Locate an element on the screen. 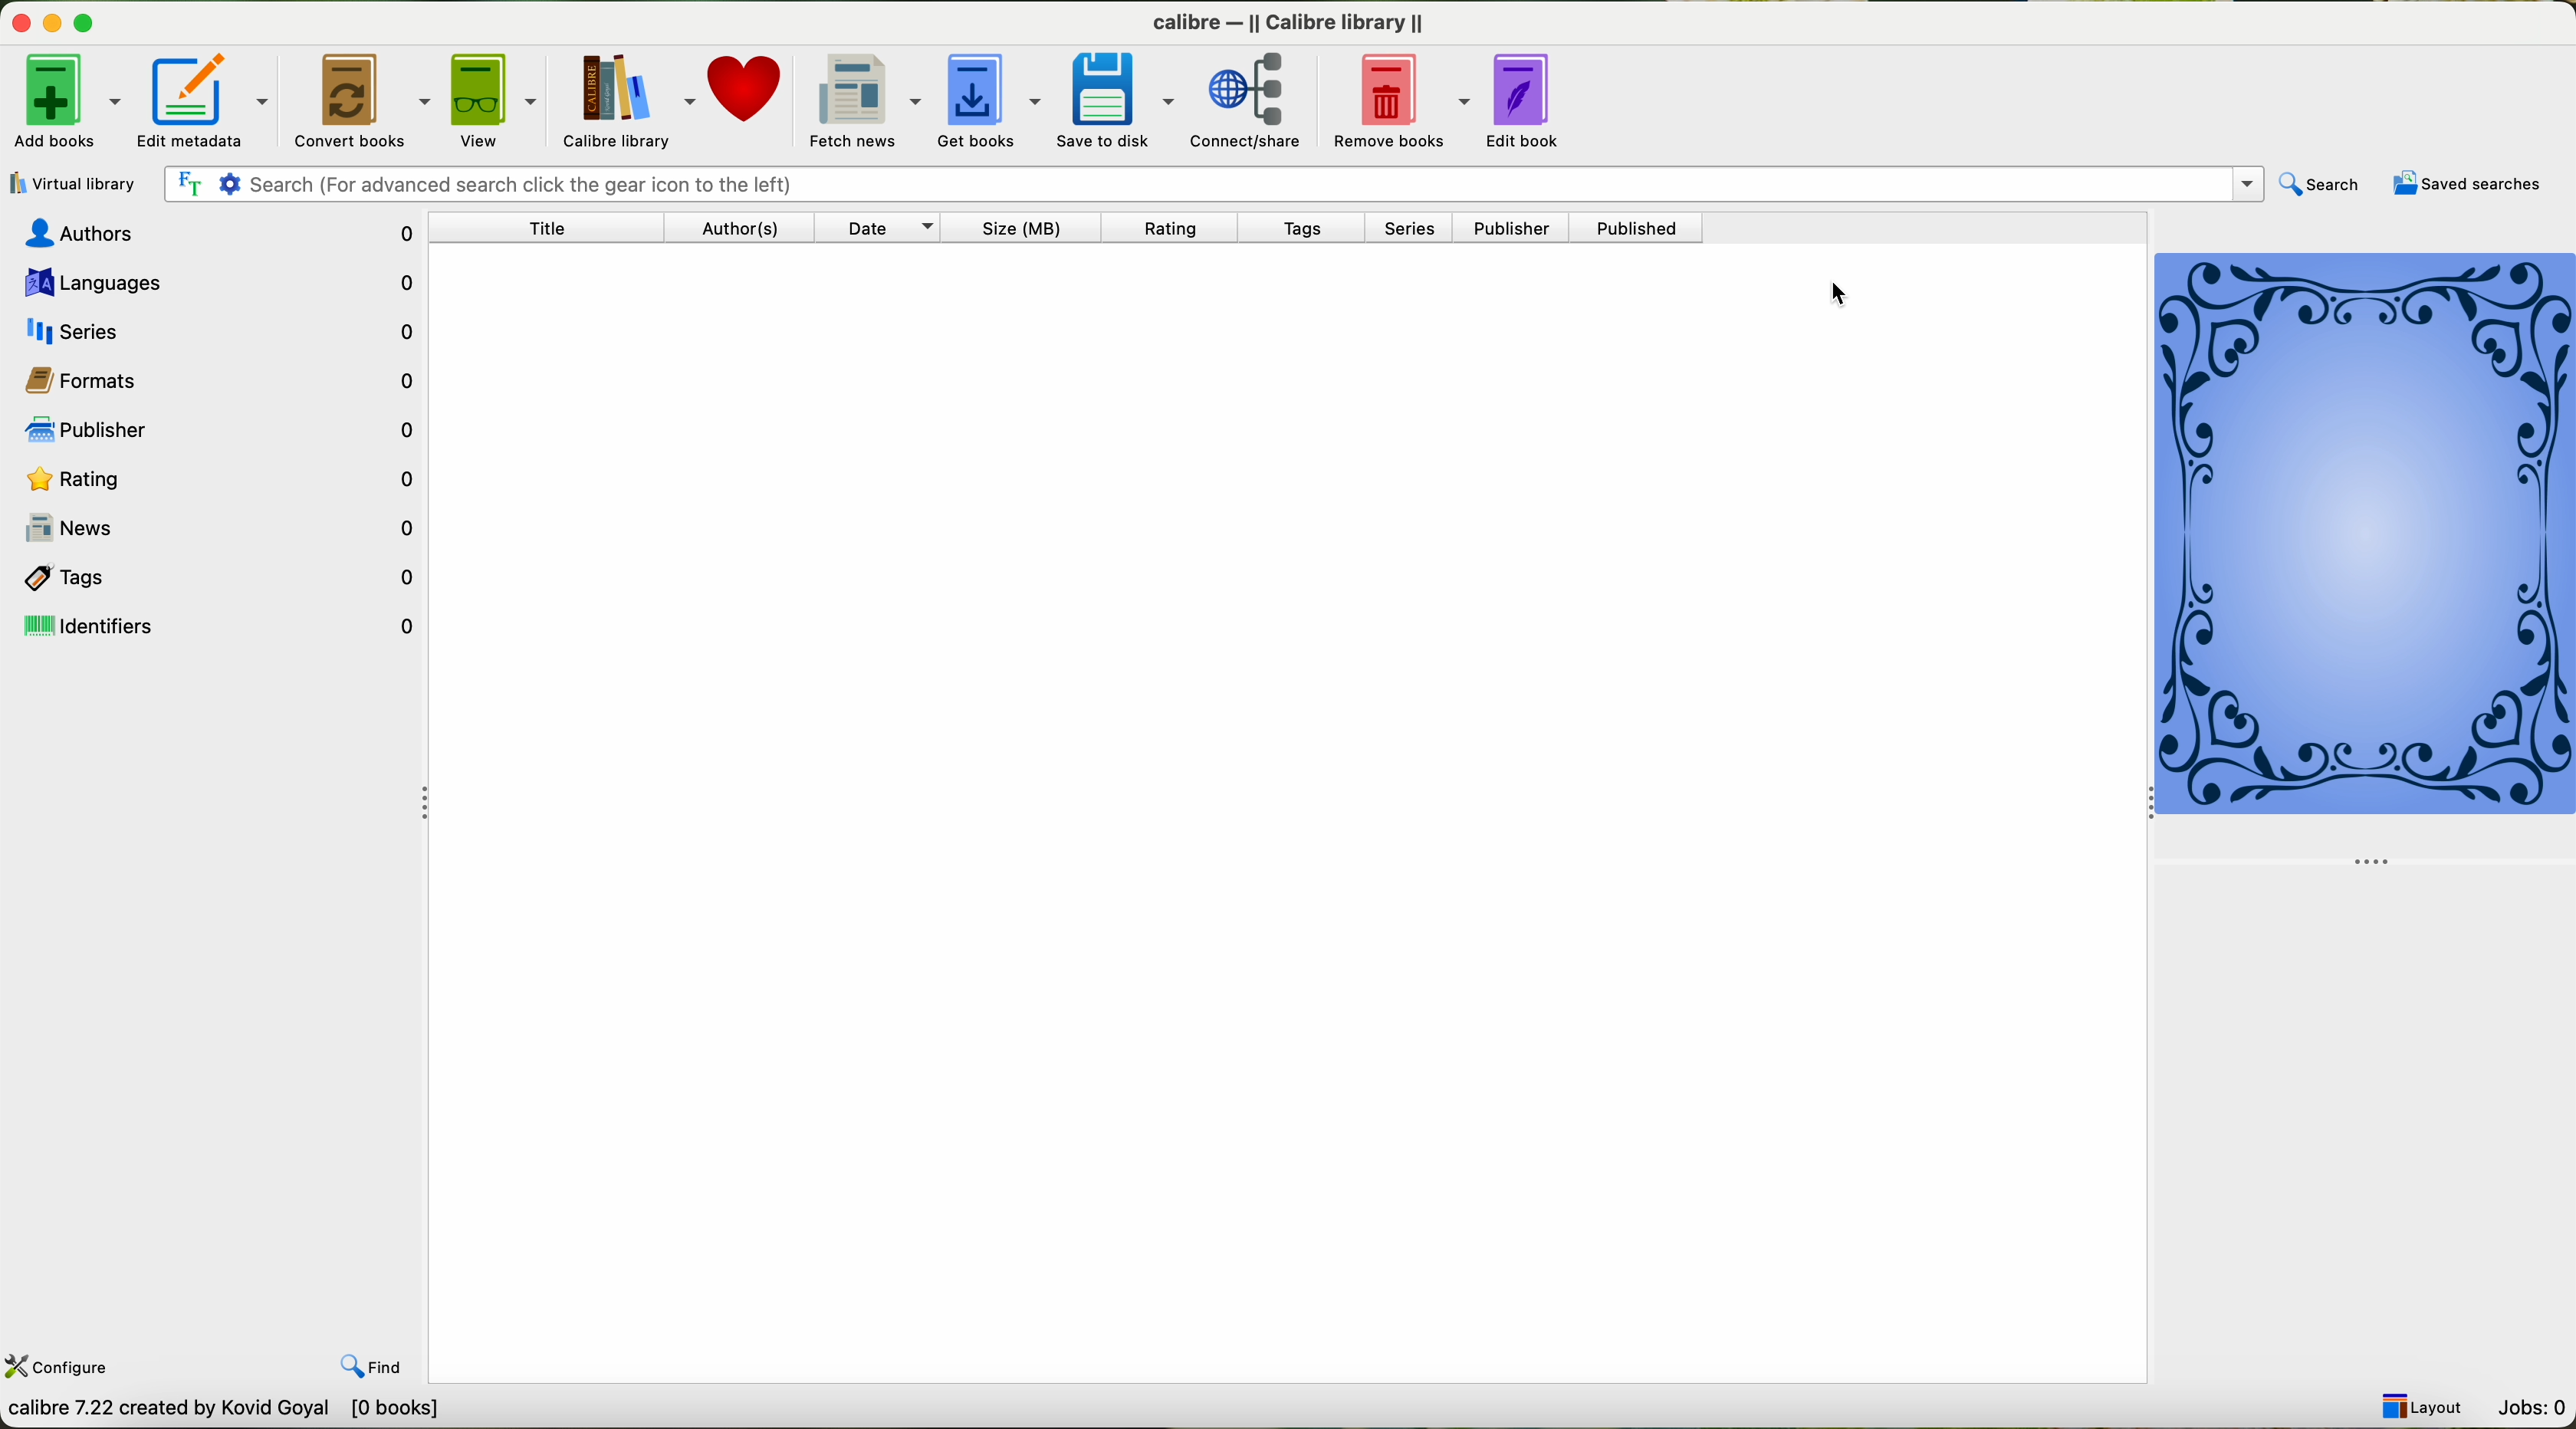 The height and width of the screenshot is (1429, 2576). rating is located at coordinates (1190, 227).